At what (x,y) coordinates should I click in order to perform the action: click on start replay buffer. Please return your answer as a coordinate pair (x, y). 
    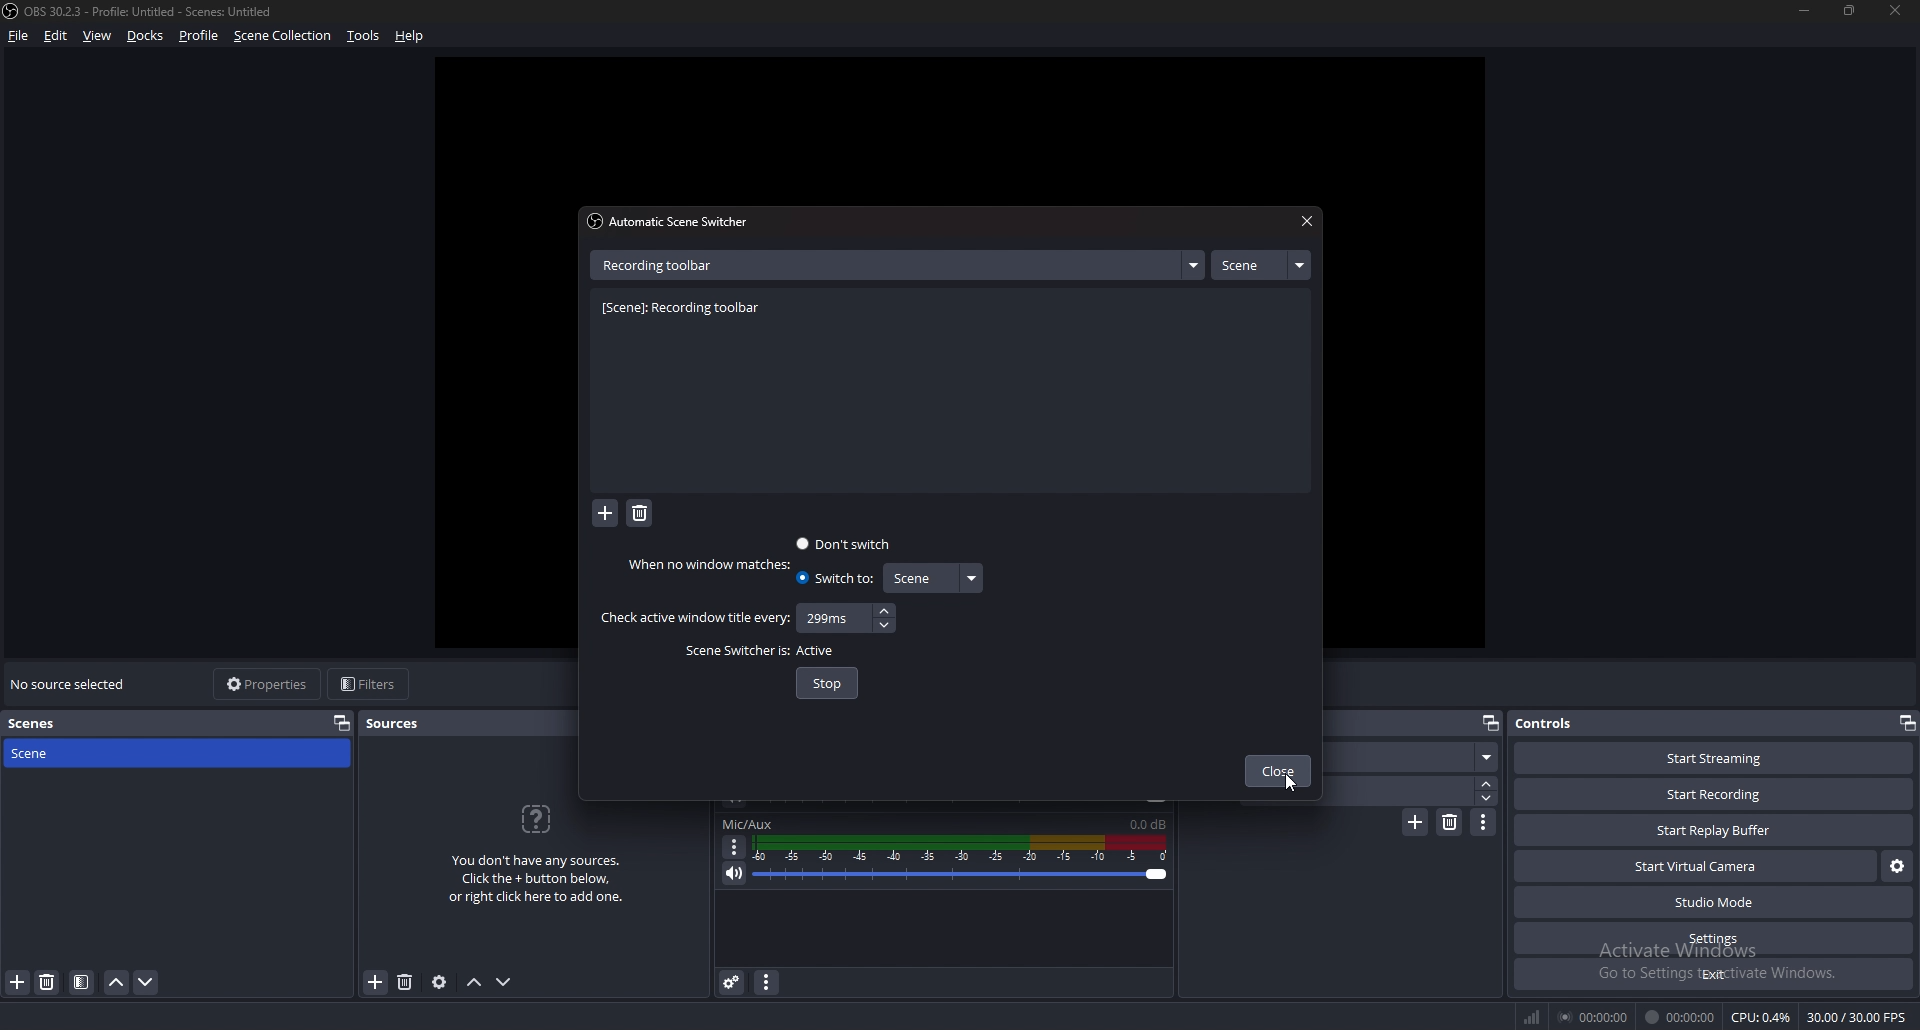
    Looking at the image, I should click on (1715, 830).